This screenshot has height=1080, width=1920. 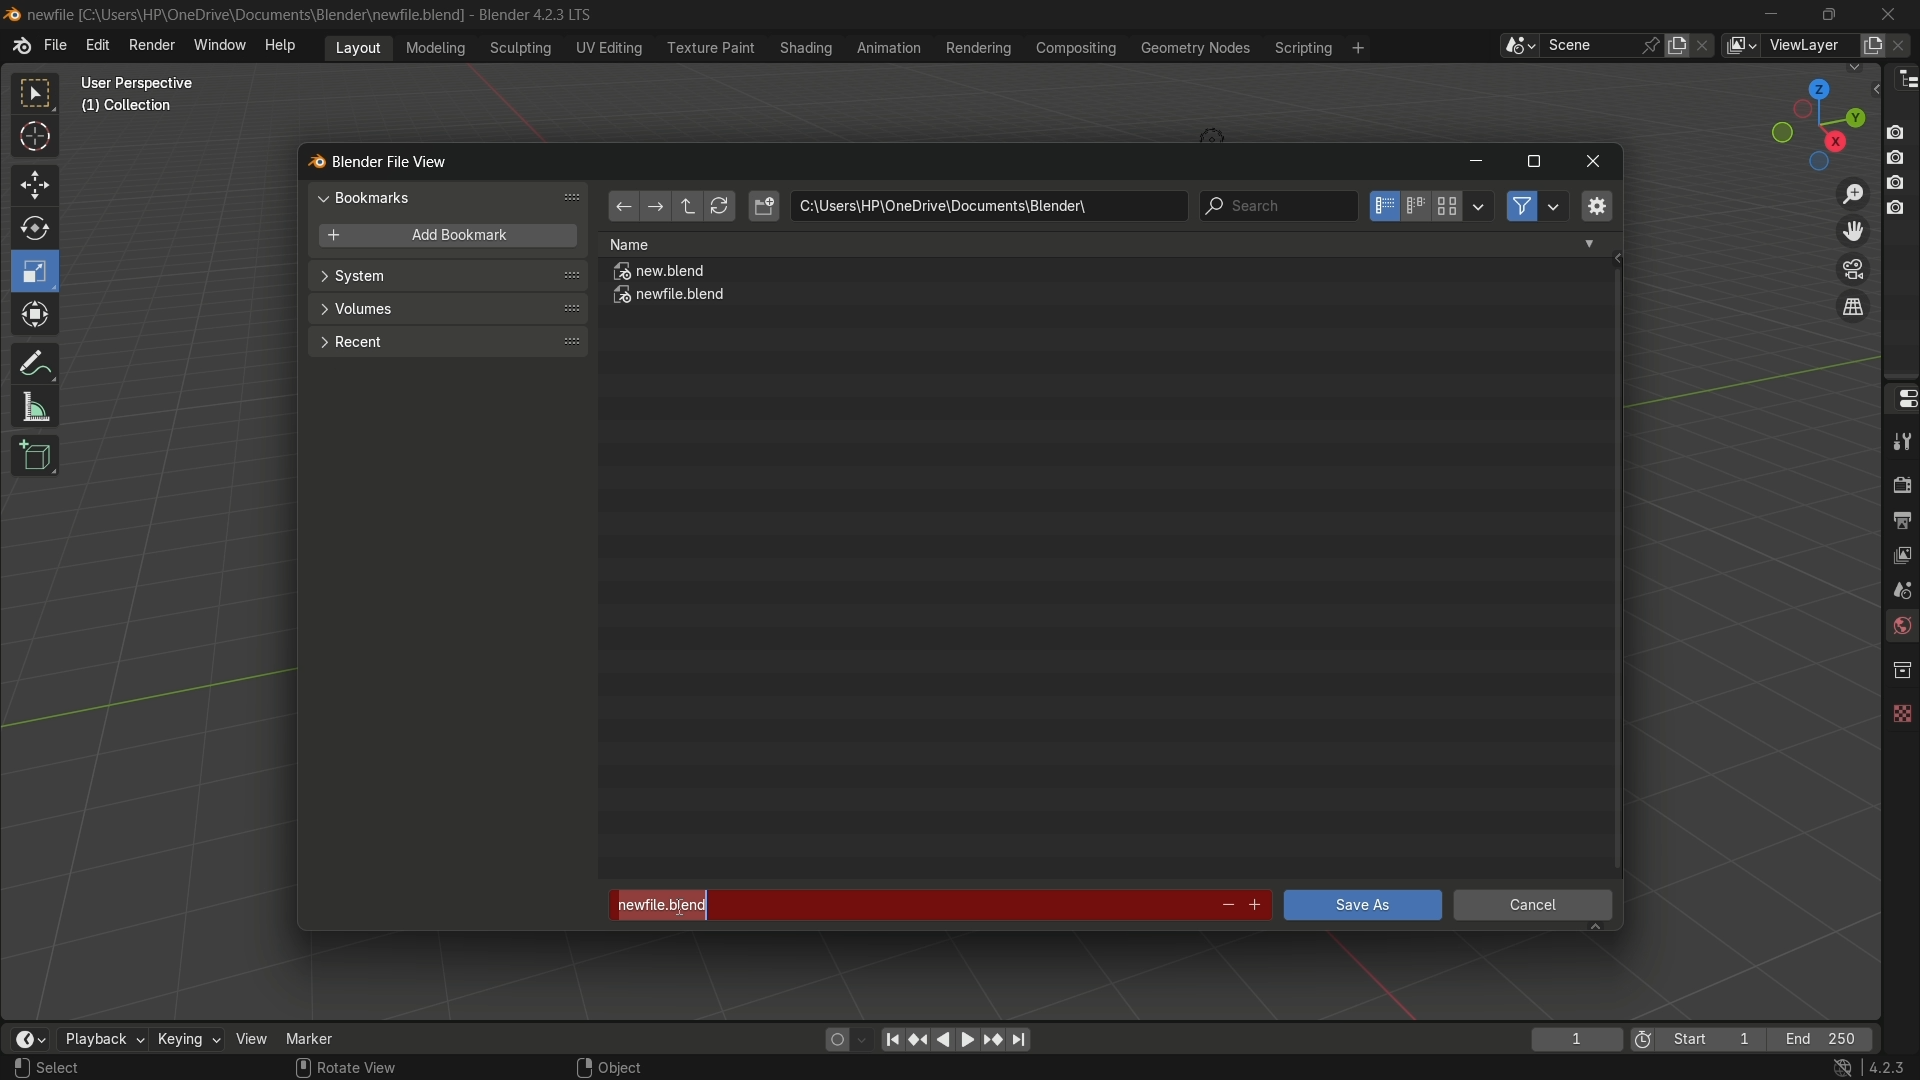 What do you see at coordinates (1889, 13) in the screenshot?
I see `close app` at bounding box center [1889, 13].